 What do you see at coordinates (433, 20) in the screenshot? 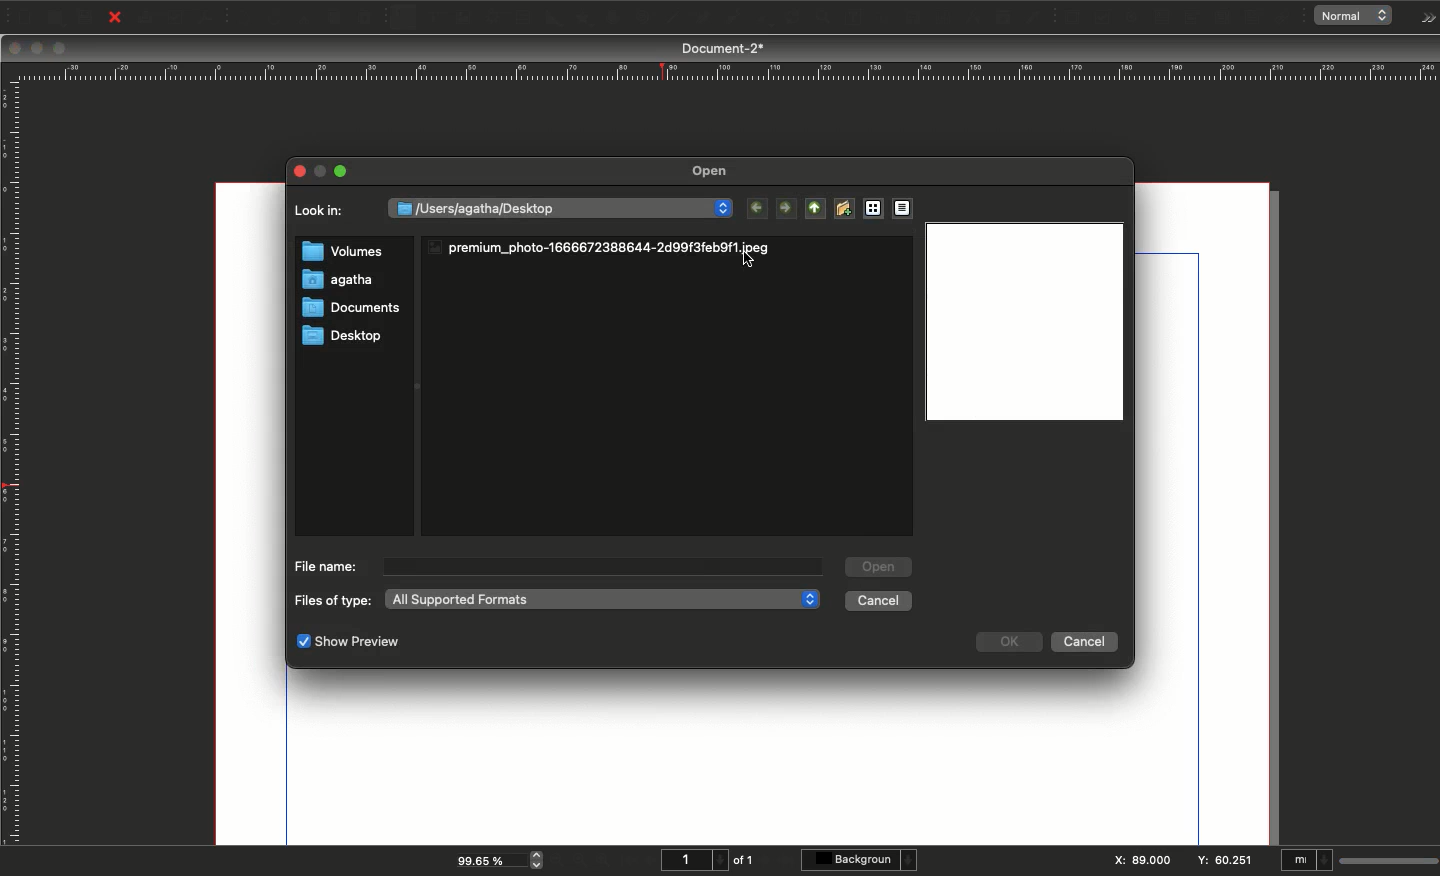
I see `Text frame` at bounding box center [433, 20].